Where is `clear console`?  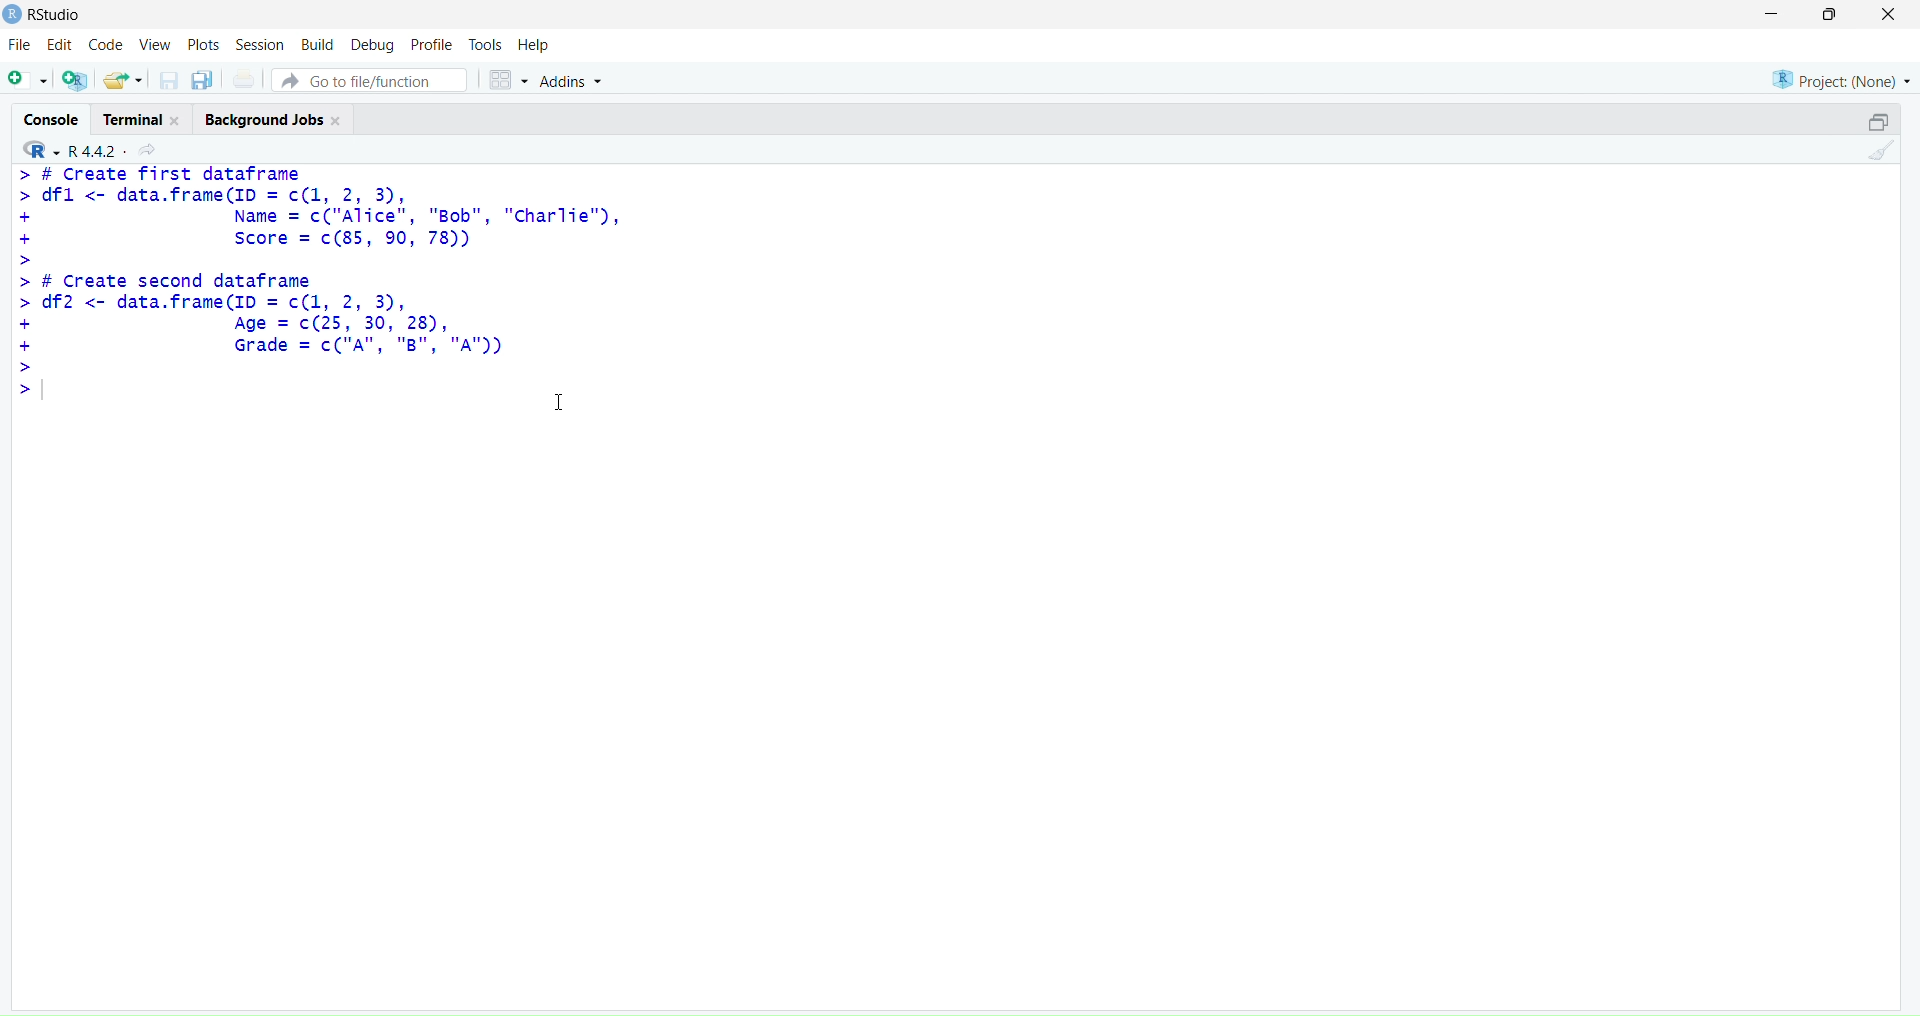
clear console is located at coordinates (1882, 151).